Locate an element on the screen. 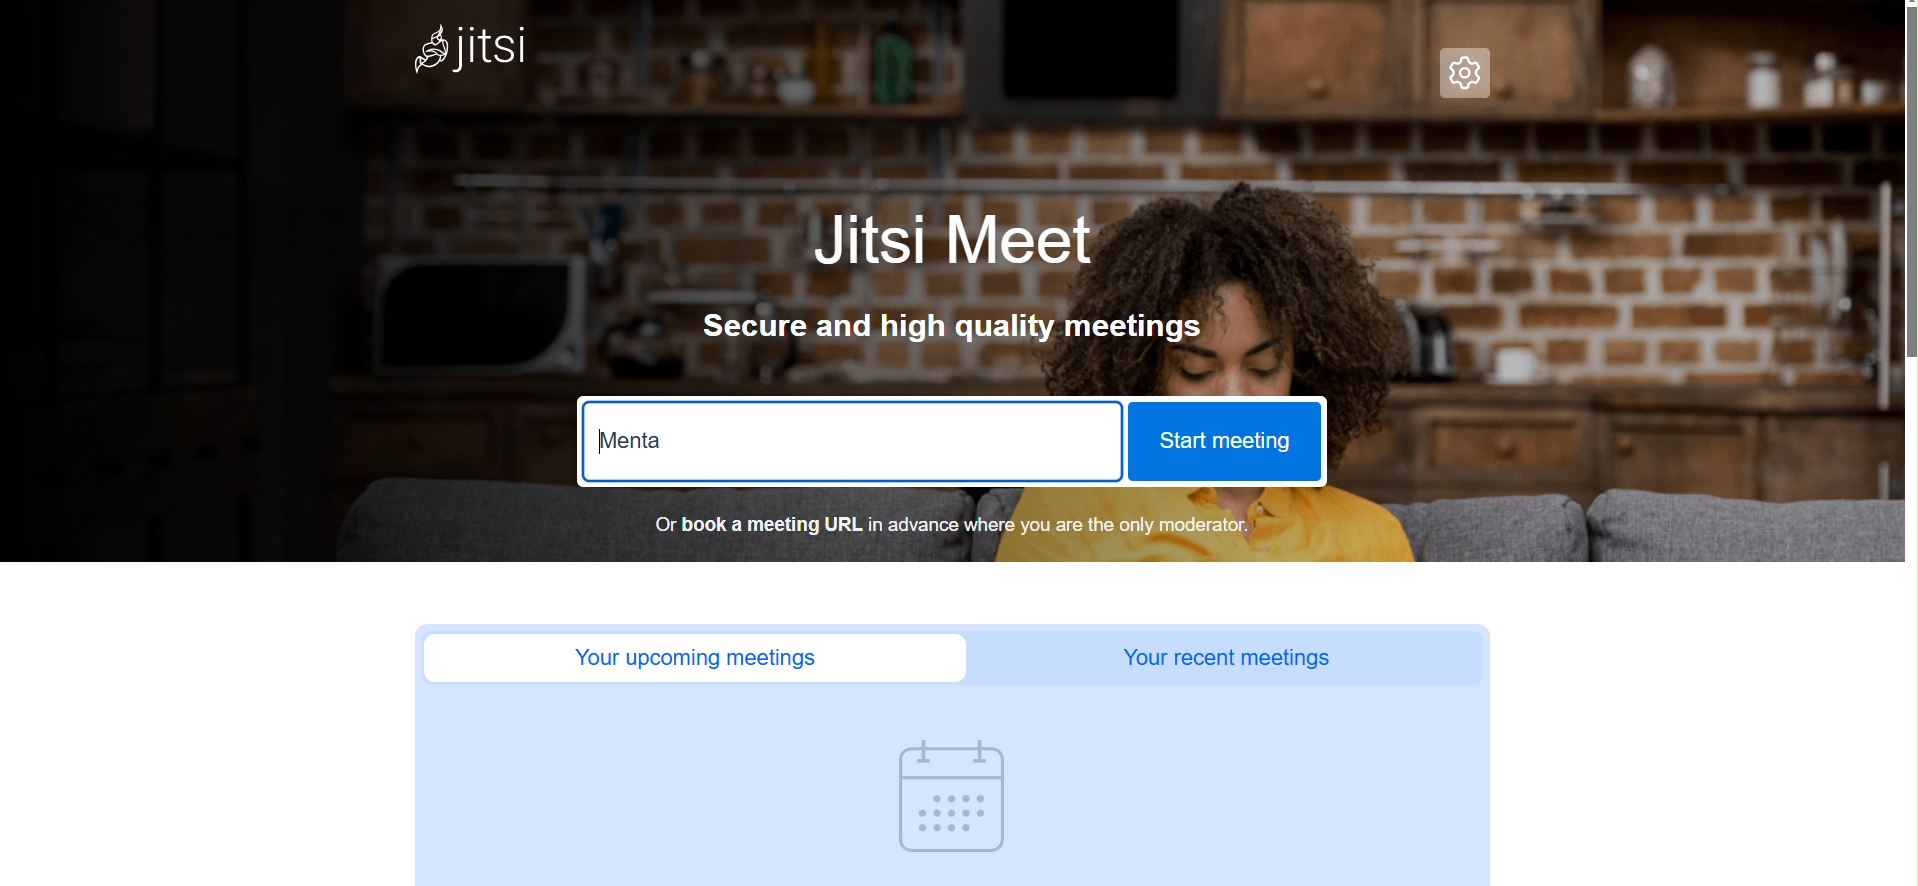  Or book a meeting URL in advance where you are the only moderator. is located at coordinates (939, 527).